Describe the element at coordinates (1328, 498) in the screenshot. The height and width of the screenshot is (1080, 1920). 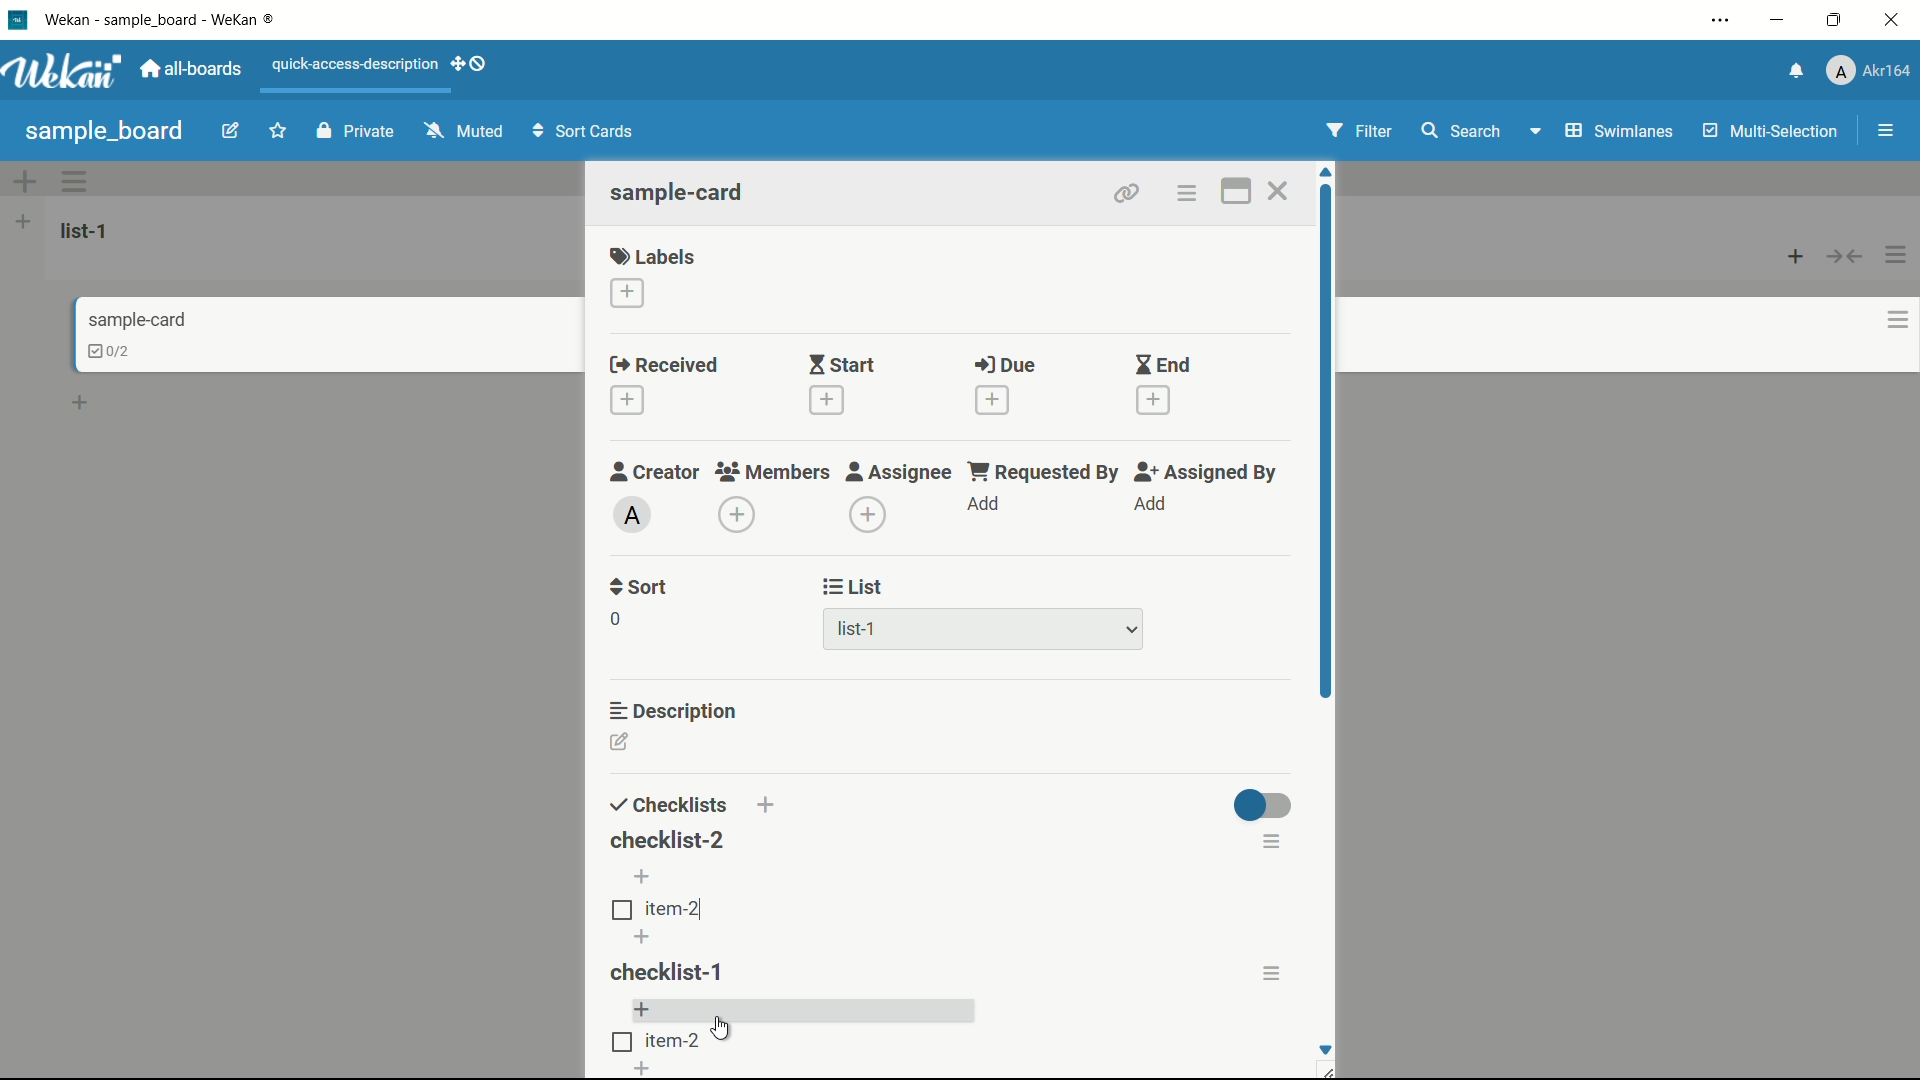
I see `scroll bar` at that location.